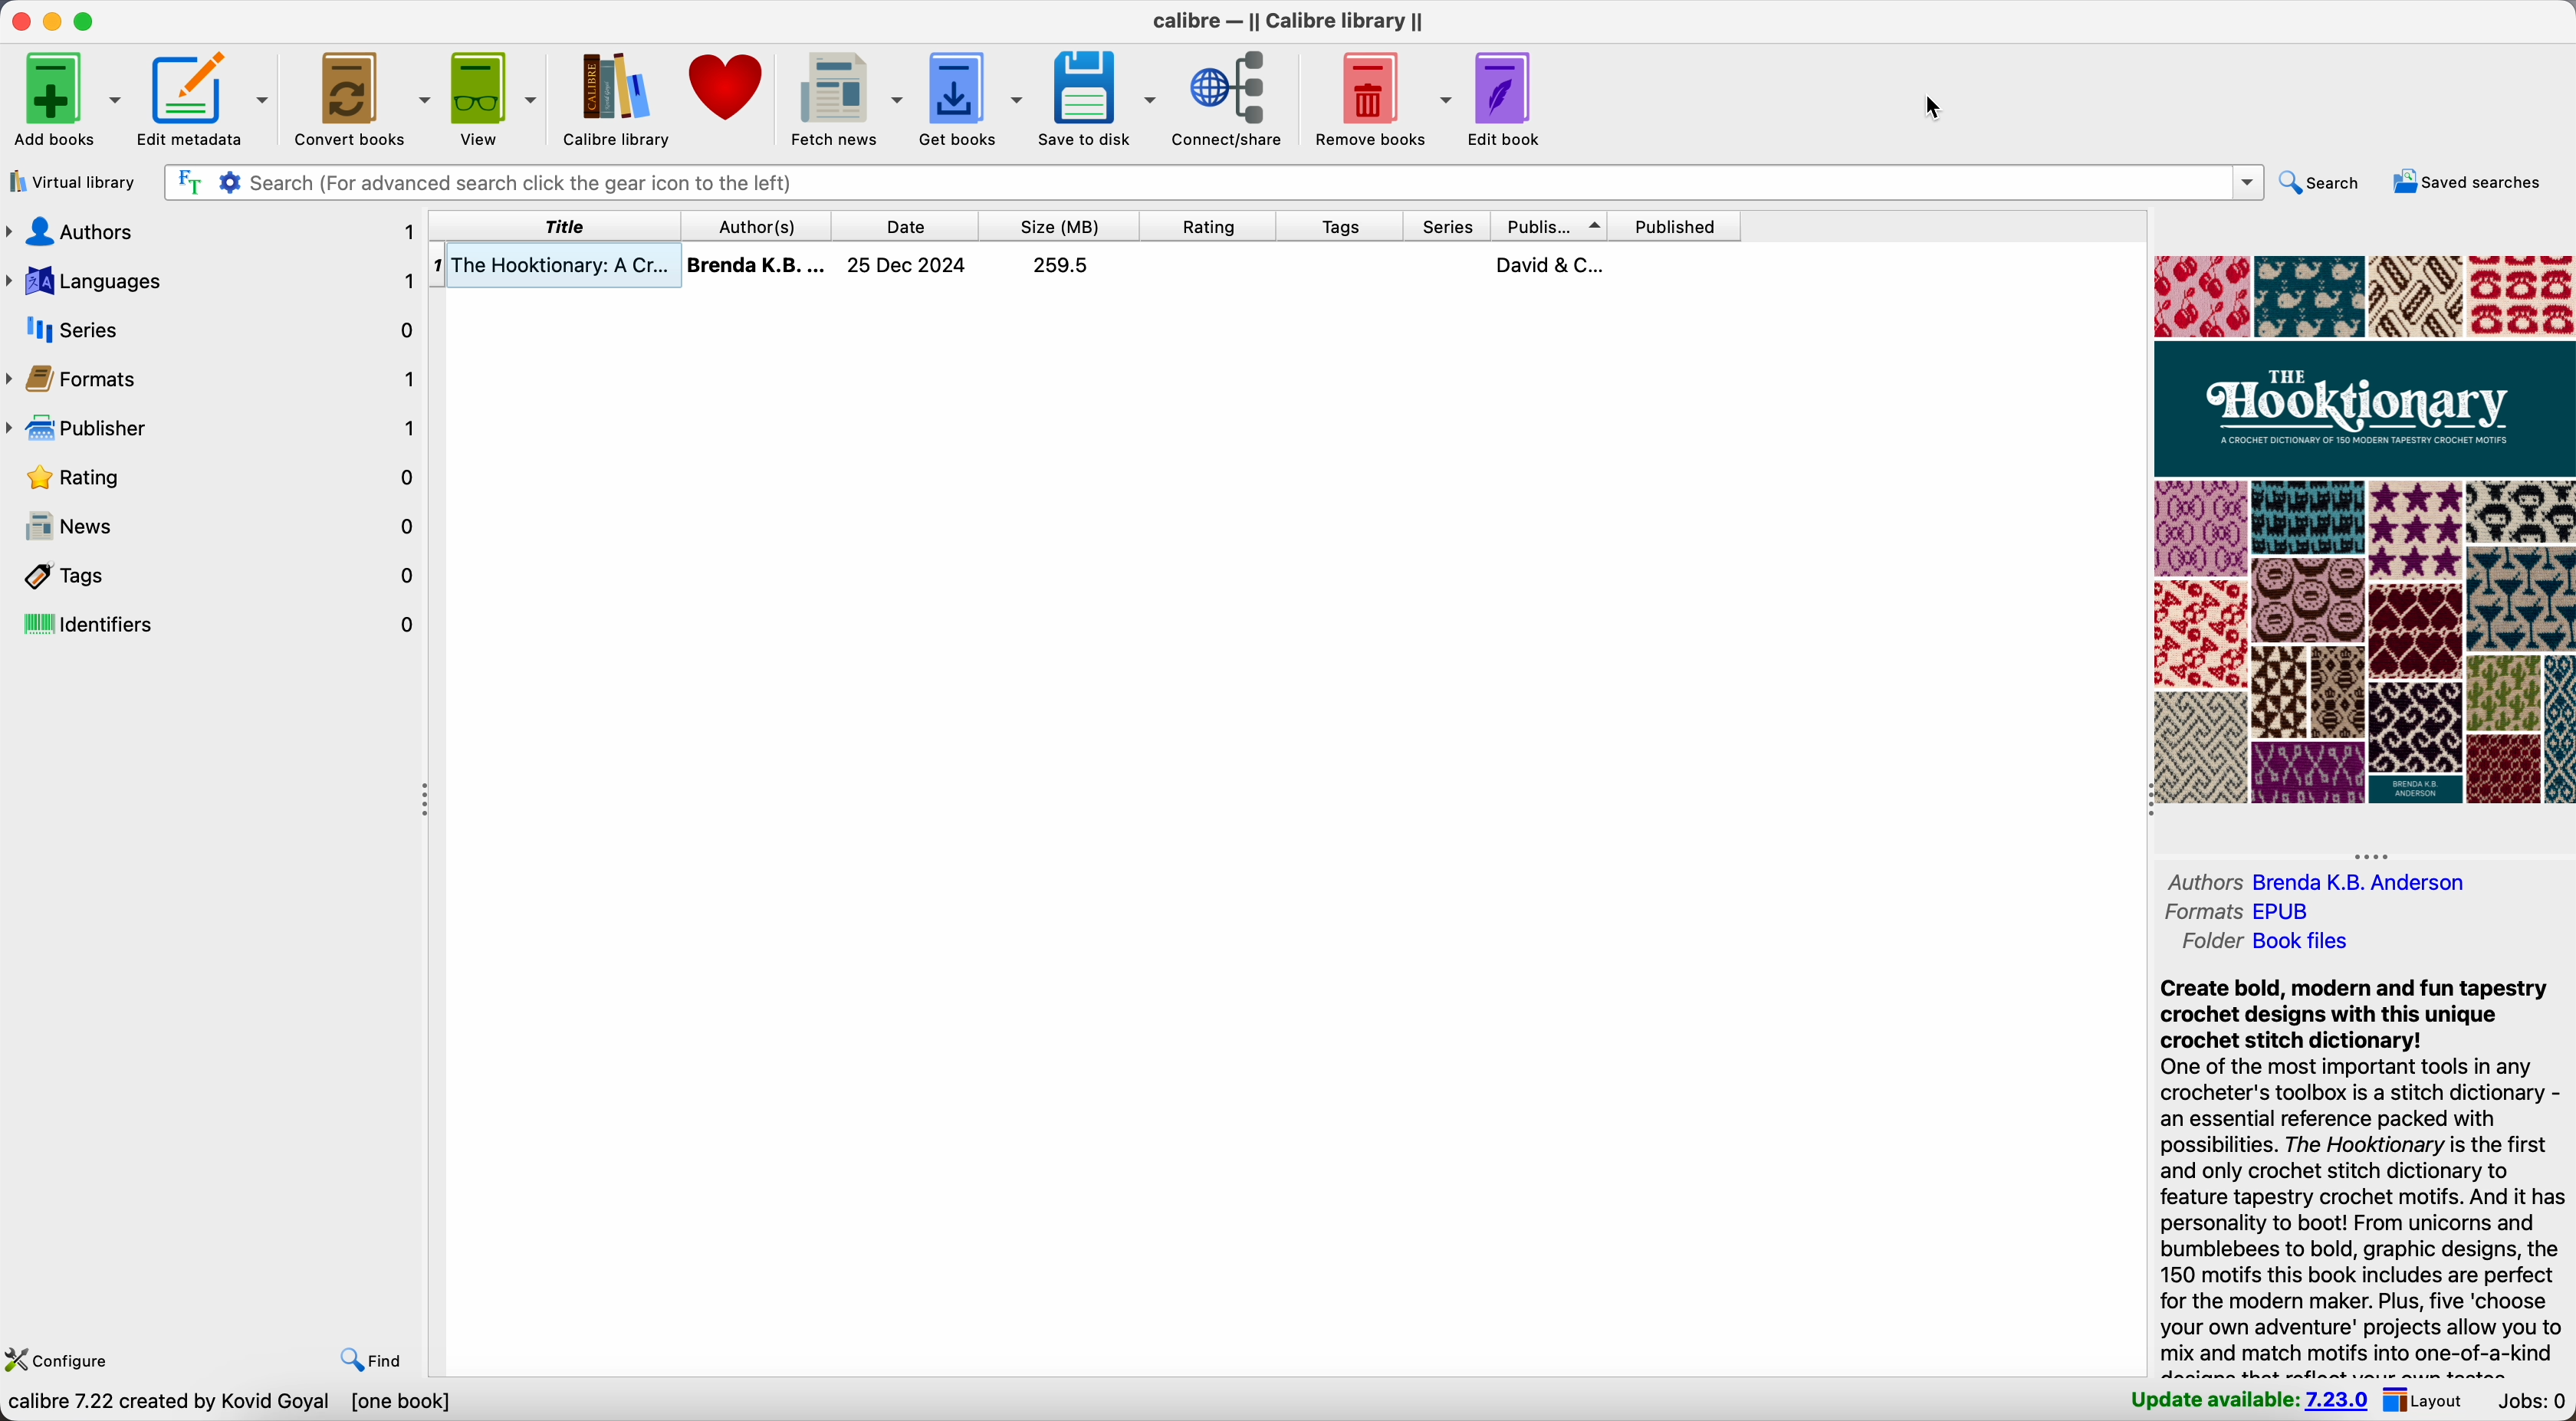 The image size is (2576, 1421). Describe the element at coordinates (760, 226) in the screenshot. I see `click on author(s)` at that location.